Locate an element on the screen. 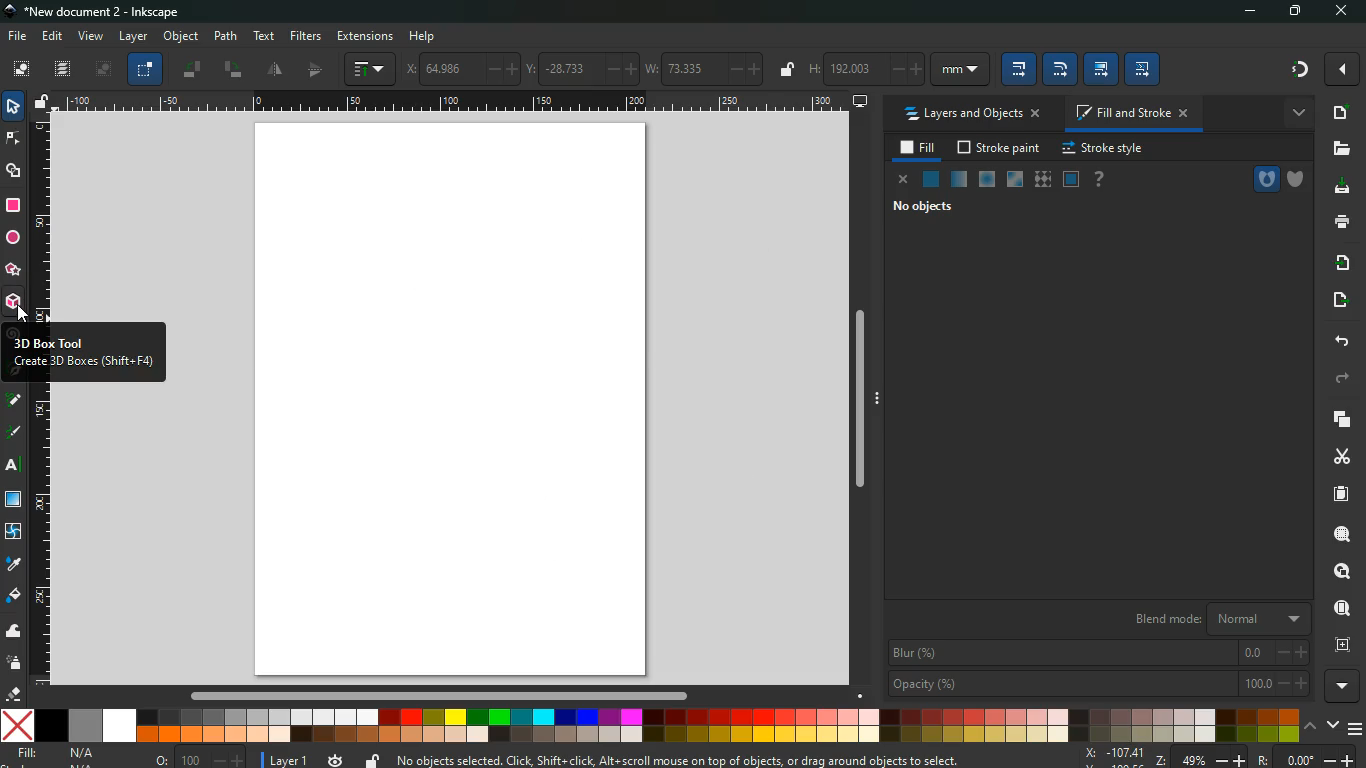 This screenshot has height=768, width=1366. view is located at coordinates (92, 37).